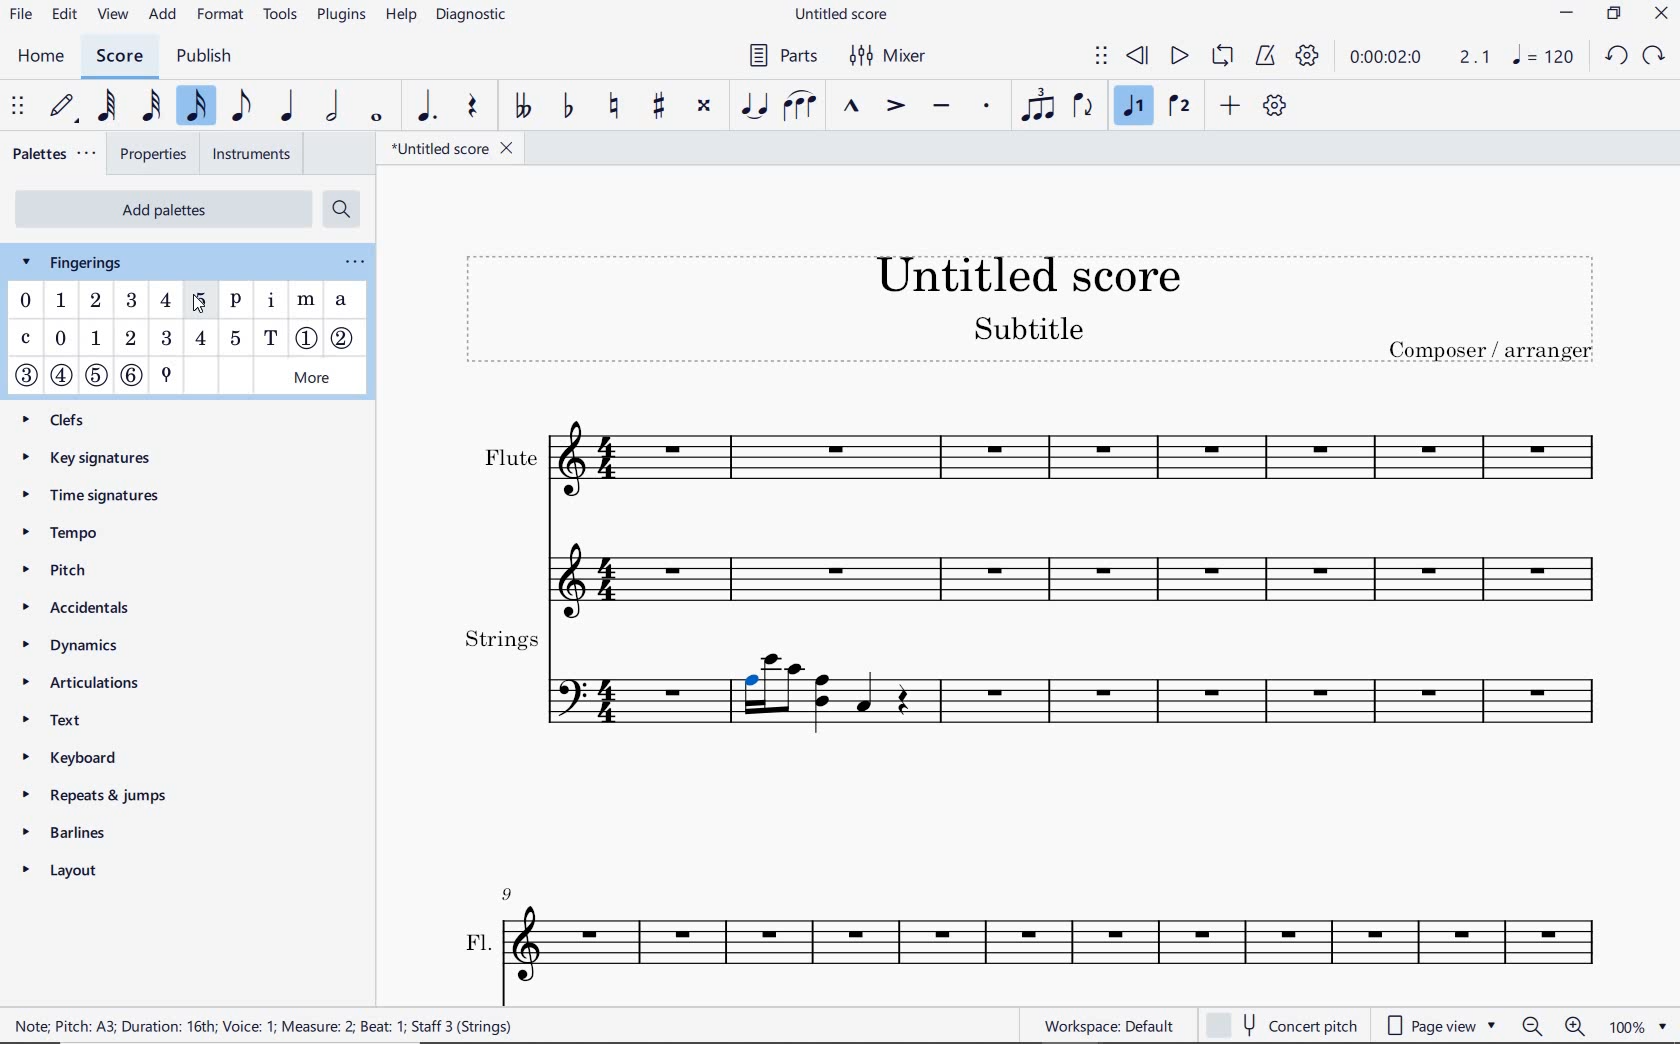 This screenshot has height=1044, width=1680. What do you see at coordinates (61, 303) in the screenshot?
I see `fingering 1` at bounding box center [61, 303].